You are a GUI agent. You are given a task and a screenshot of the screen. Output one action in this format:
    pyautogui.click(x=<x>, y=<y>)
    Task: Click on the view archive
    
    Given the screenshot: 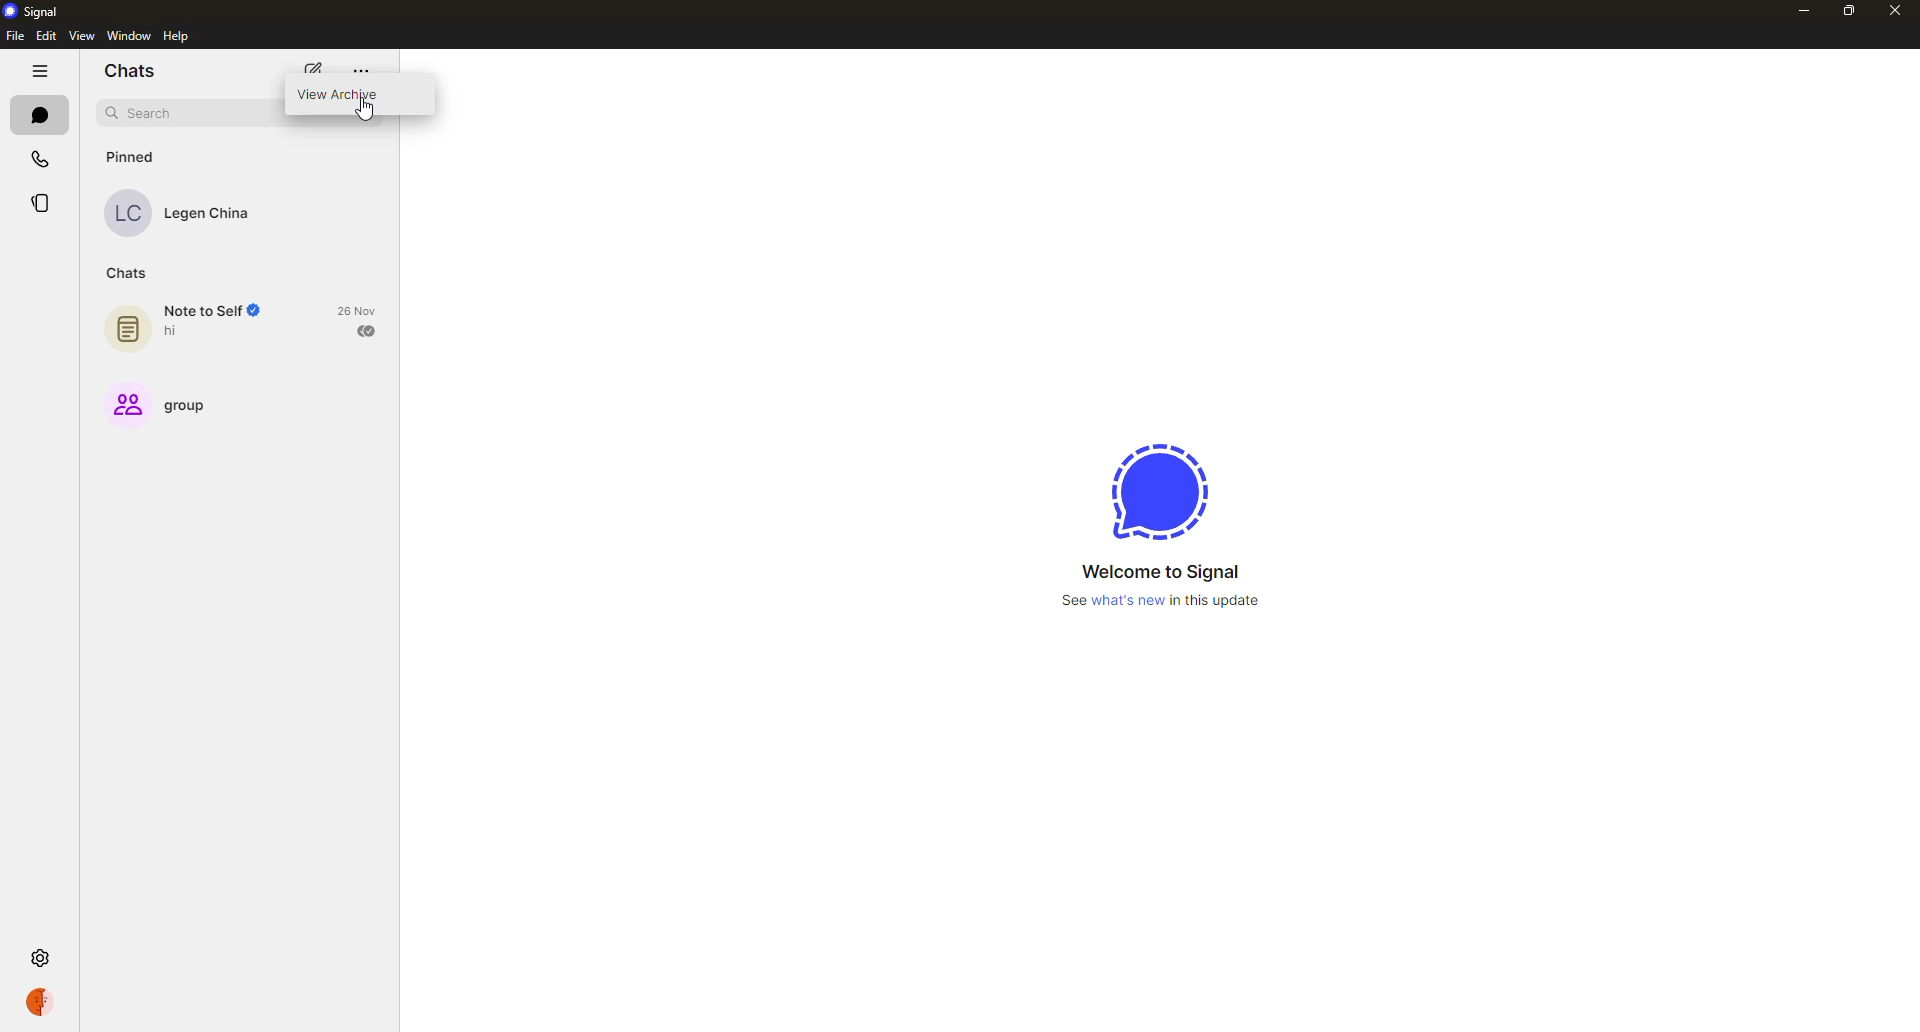 What is the action you would take?
    pyautogui.click(x=343, y=97)
    